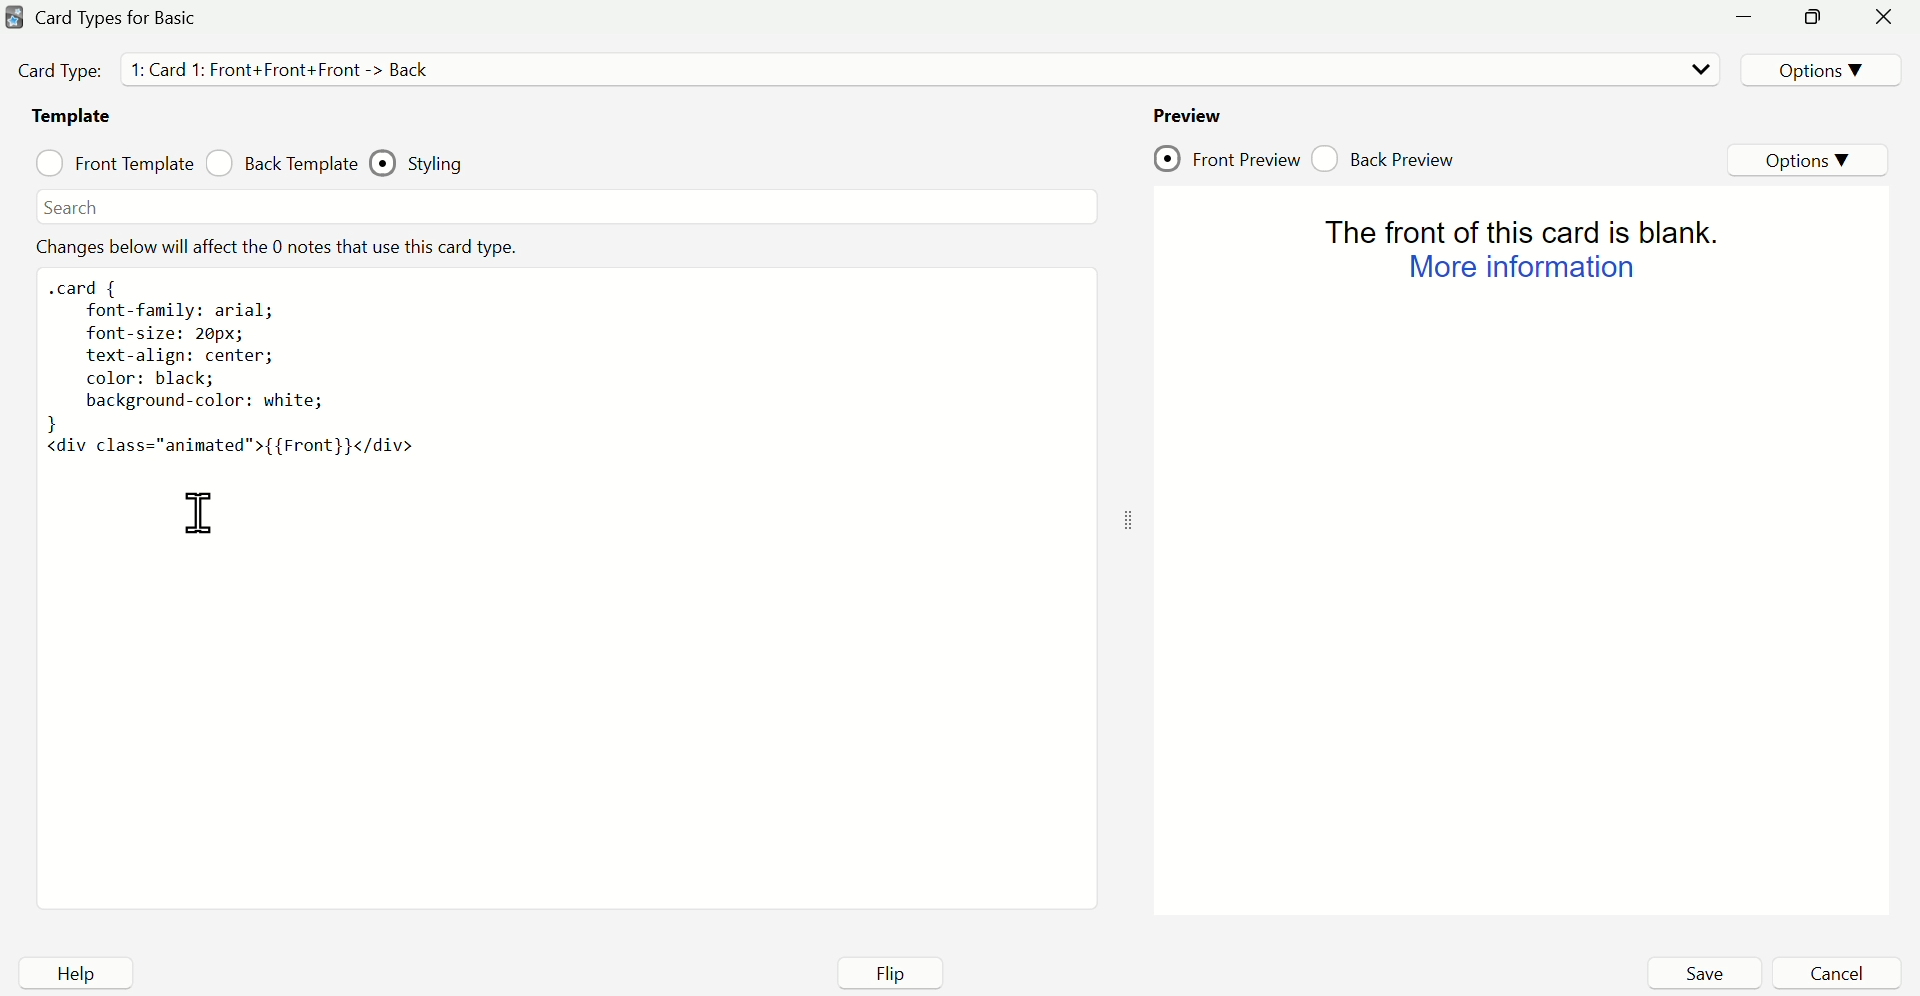 The height and width of the screenshot is (996, 1920). What do you see at coordinates (258, 71) in the screenshot?
I see `Card Type` at bounding box center [258, 71].